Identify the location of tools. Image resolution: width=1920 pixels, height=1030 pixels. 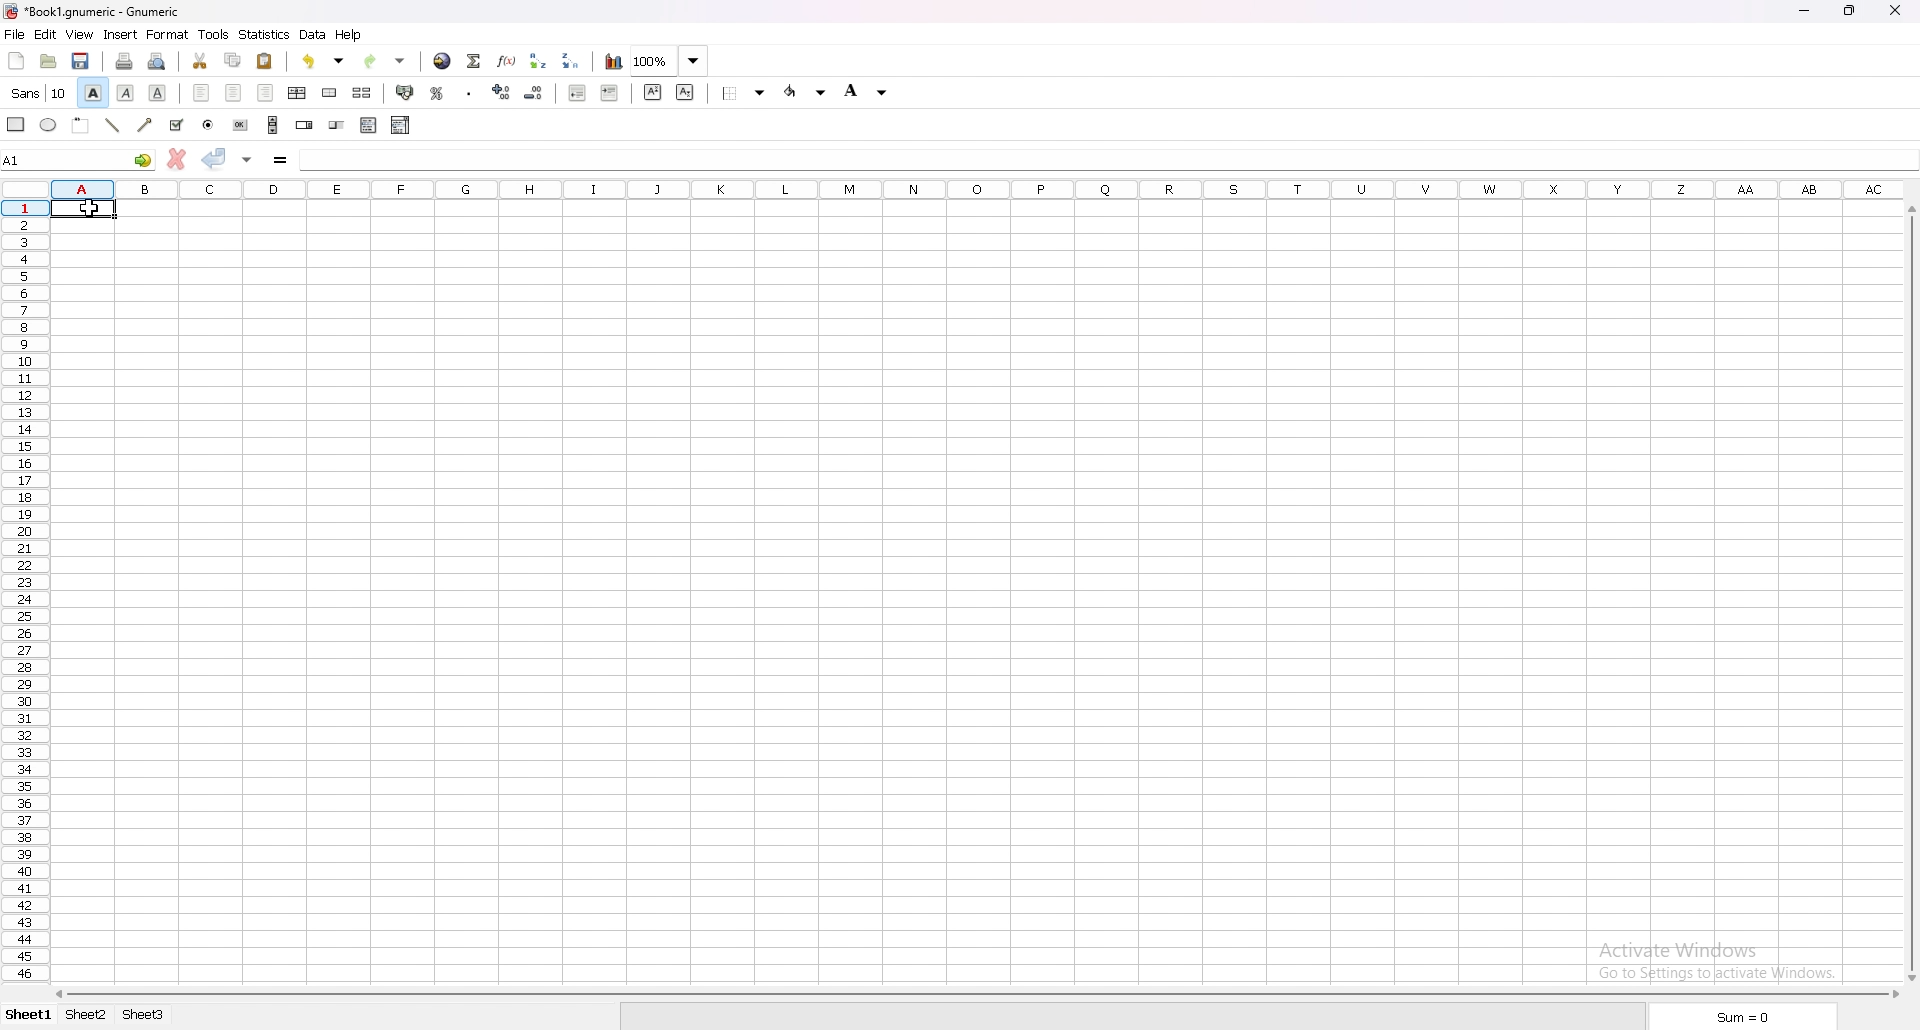
(214, 34).